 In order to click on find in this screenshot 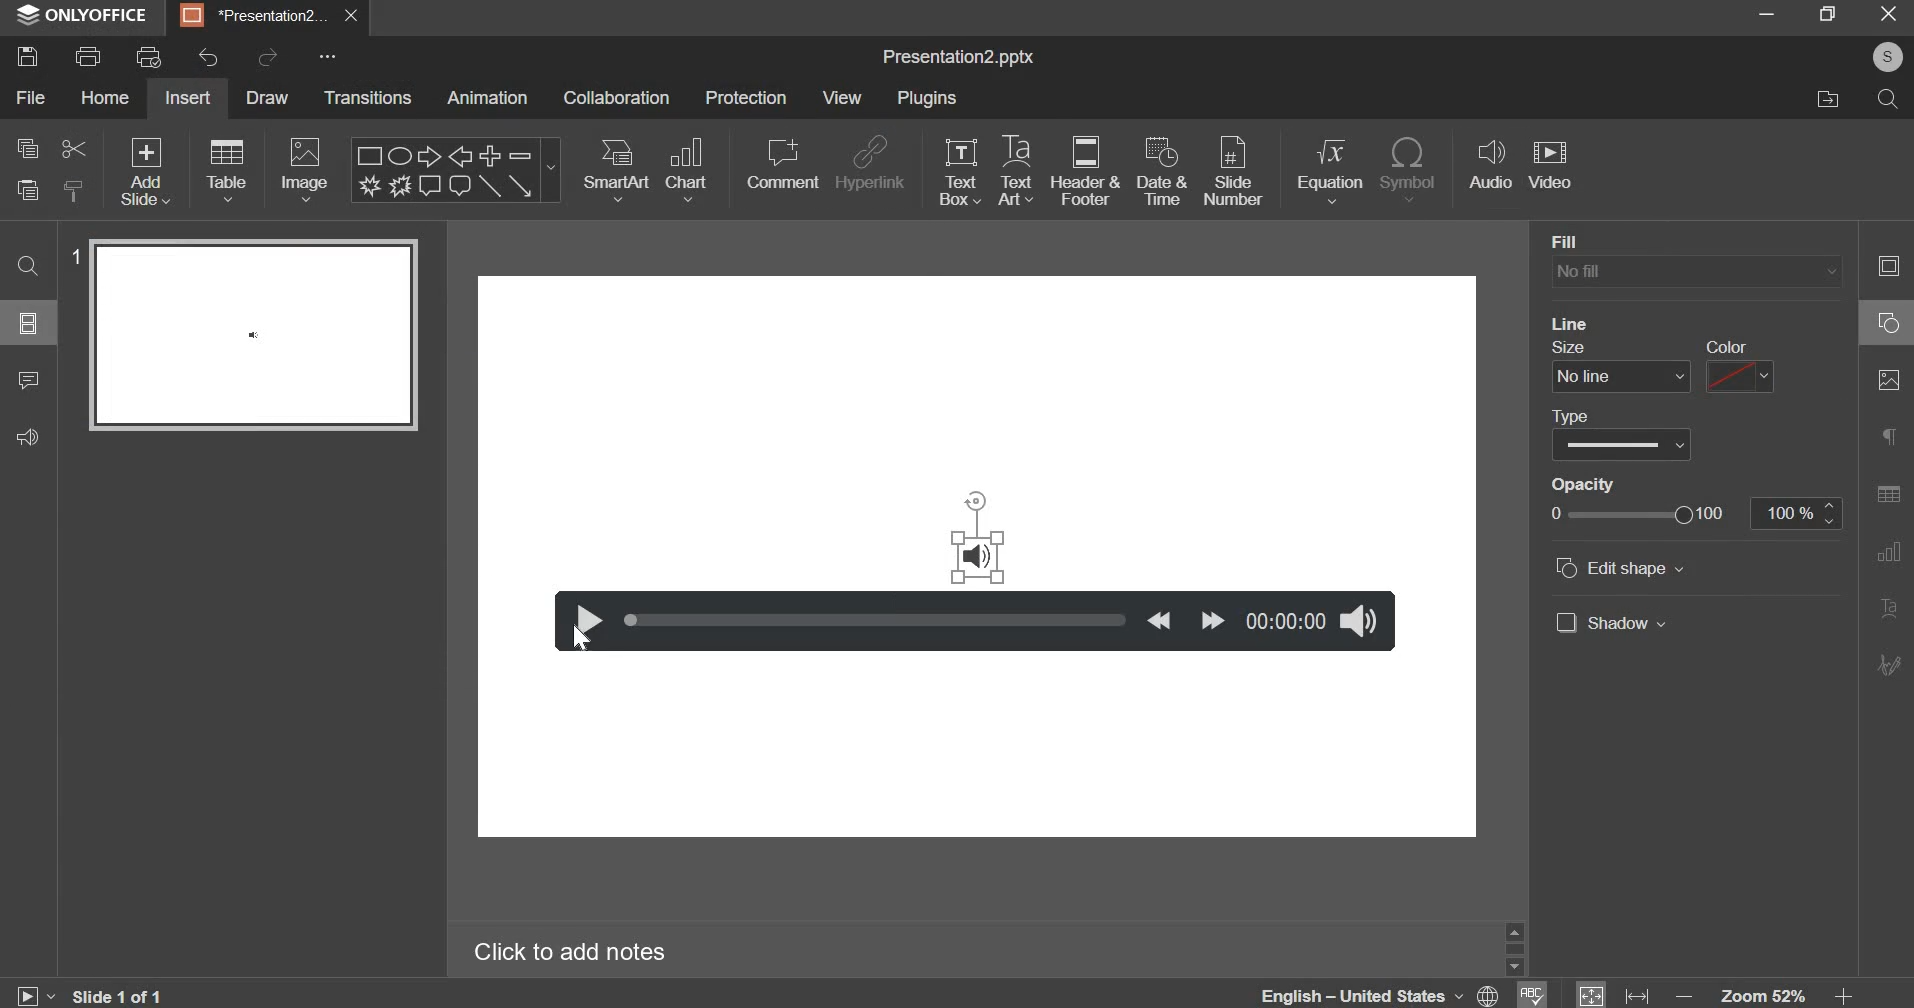, I will do `click(31, 267)`.